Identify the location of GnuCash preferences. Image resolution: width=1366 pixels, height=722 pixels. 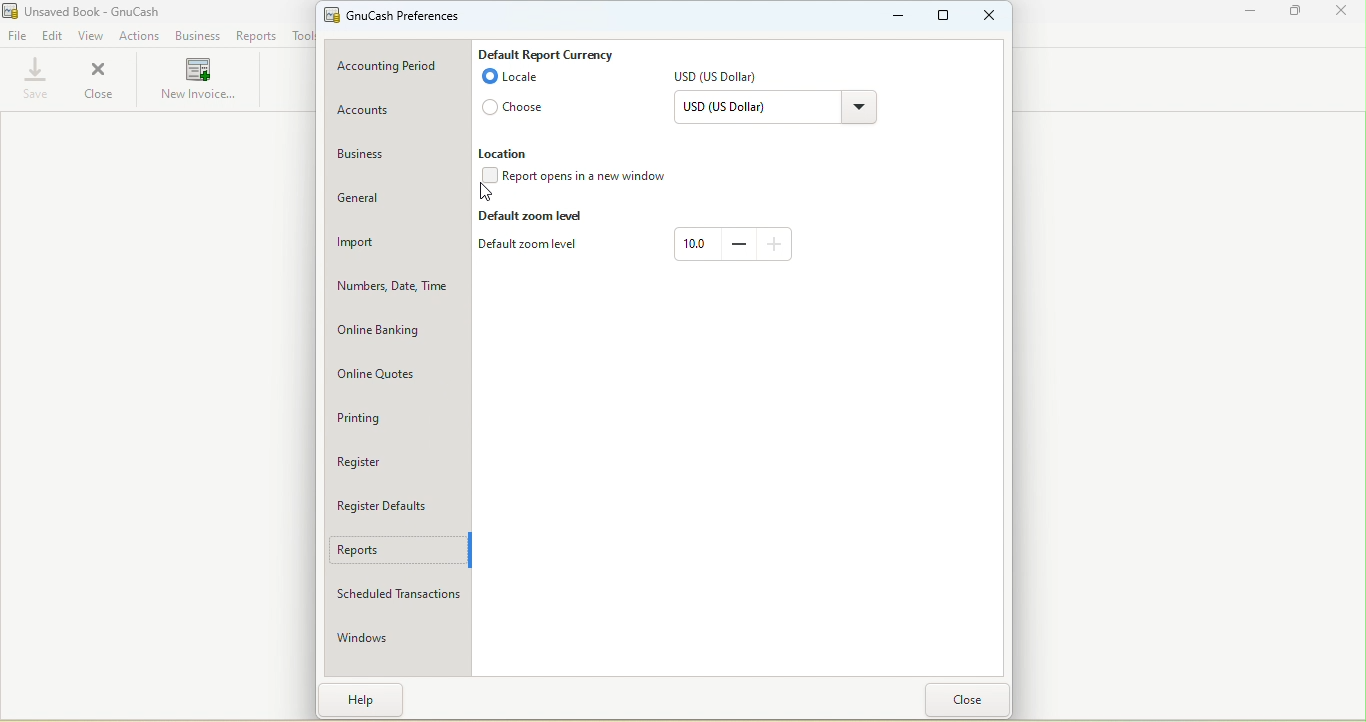
(400, 16).